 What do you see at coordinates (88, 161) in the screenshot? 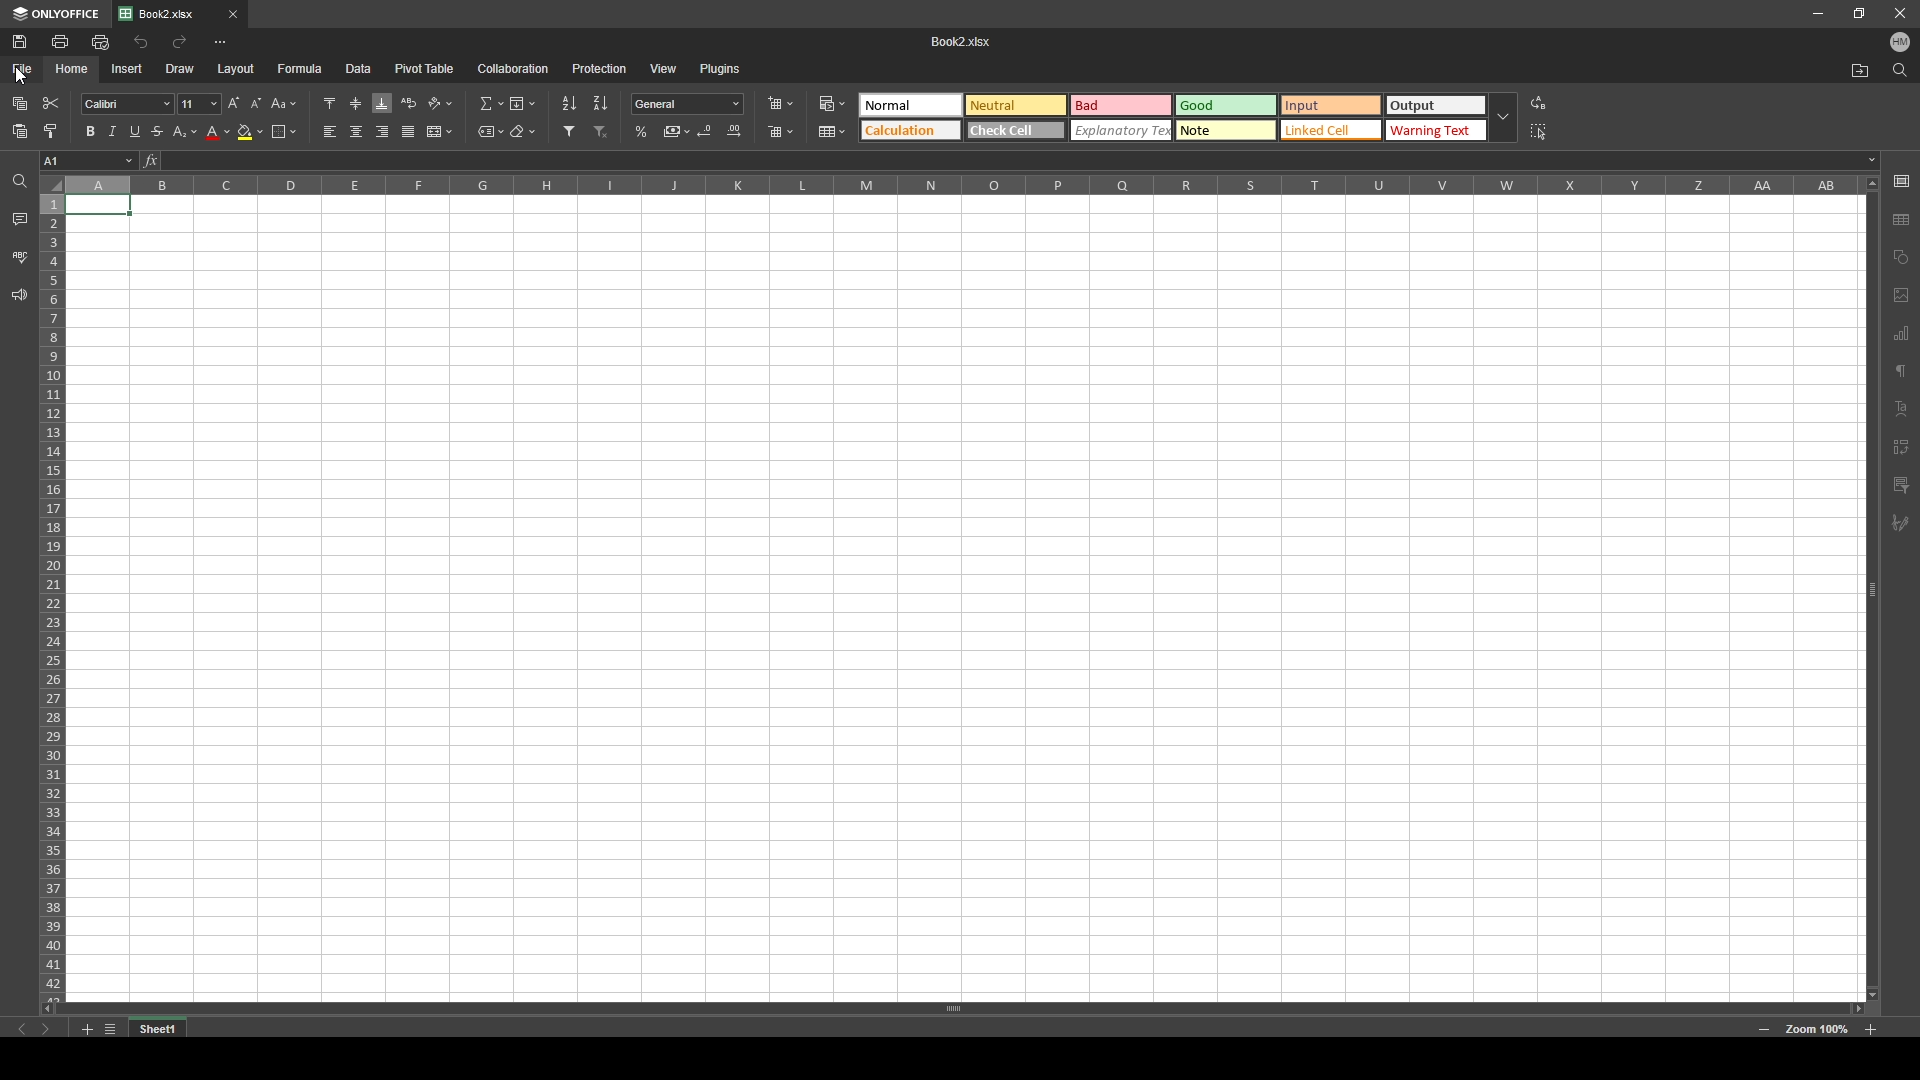
I see `selected cell` at bounding box center [88, 161].